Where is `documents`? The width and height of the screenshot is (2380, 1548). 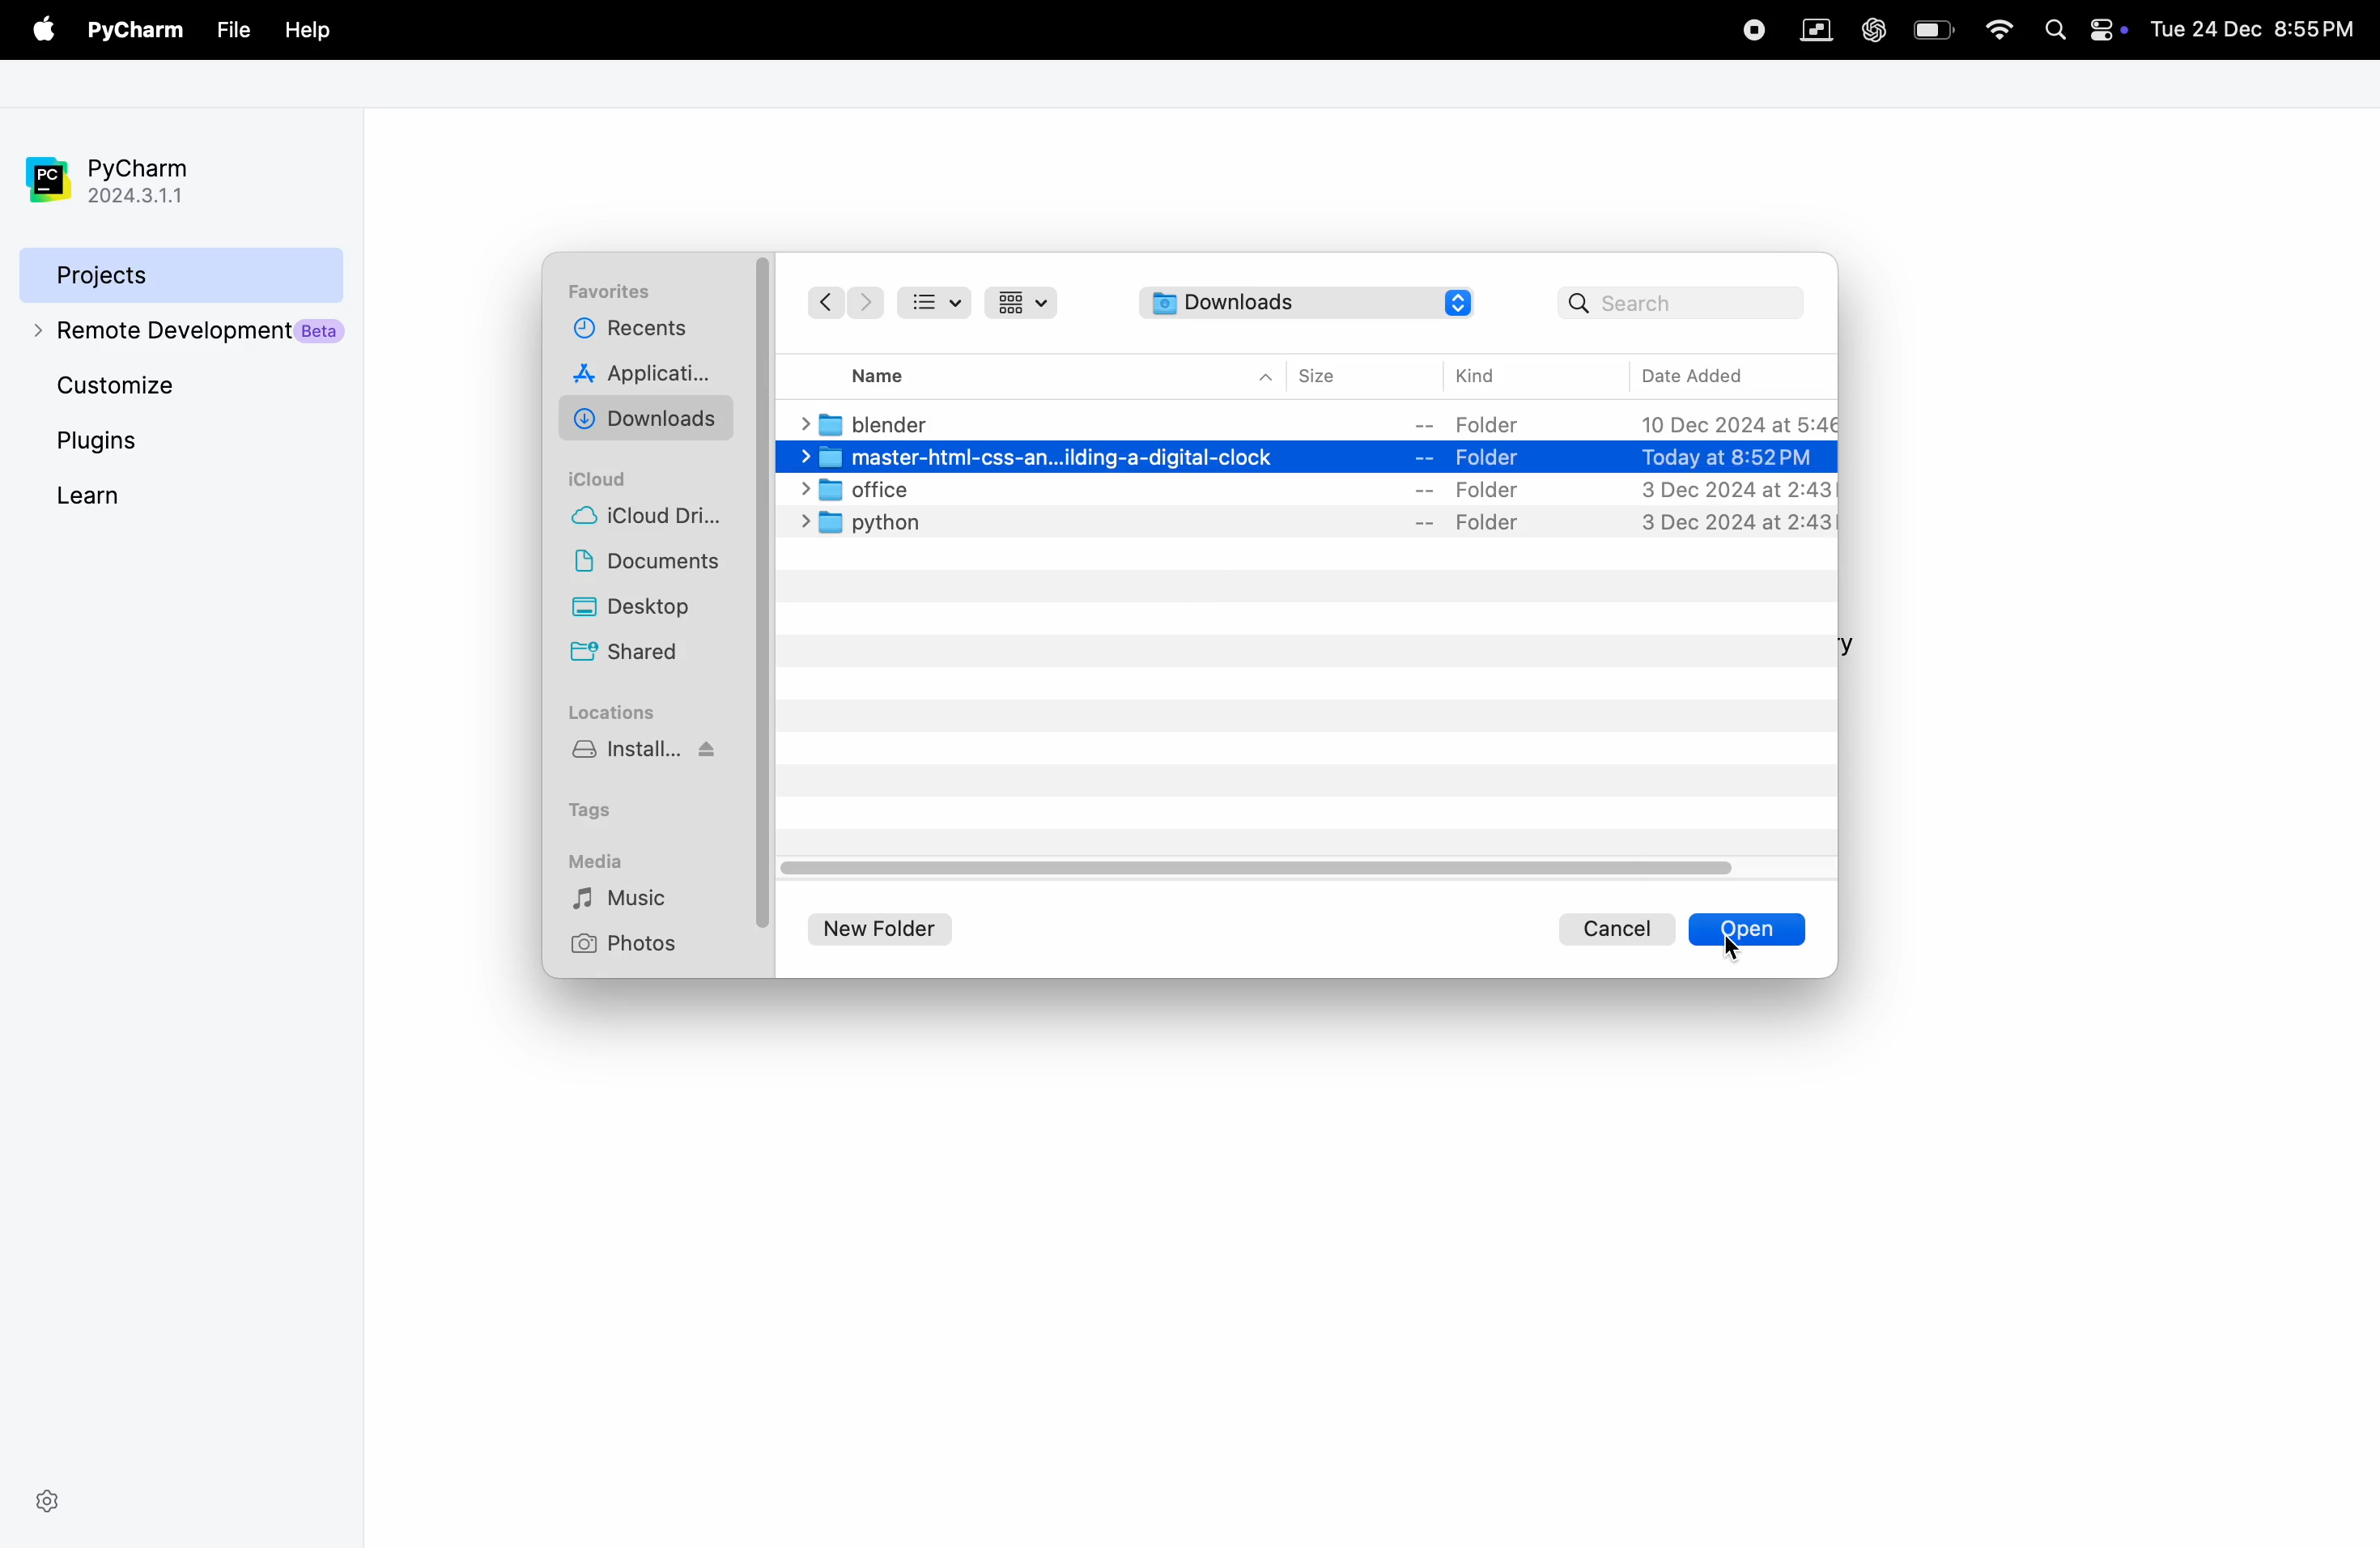
documents is located at coordinates (654, 565).